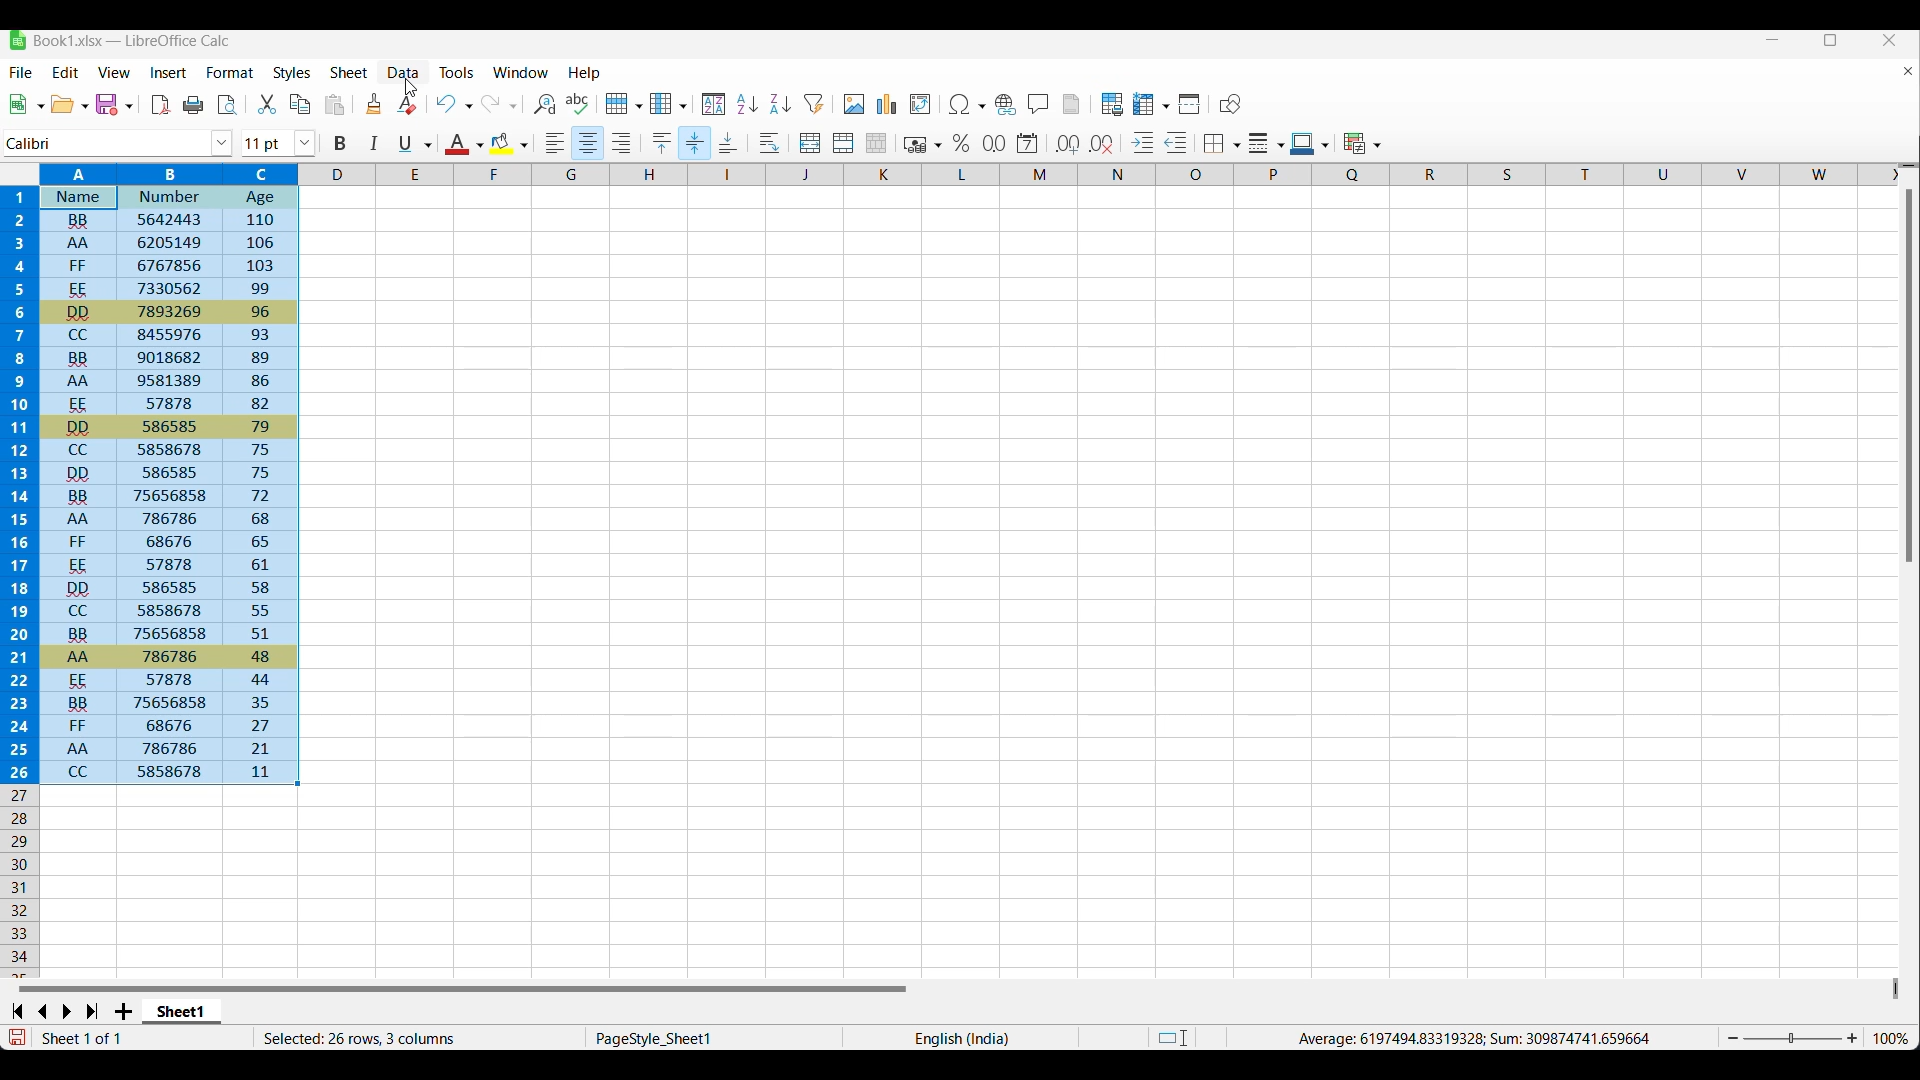  What do you see at coordinates (1068, 144) in the screenshot?
I see `Add decimal place` at bounding box center [1068, 144].